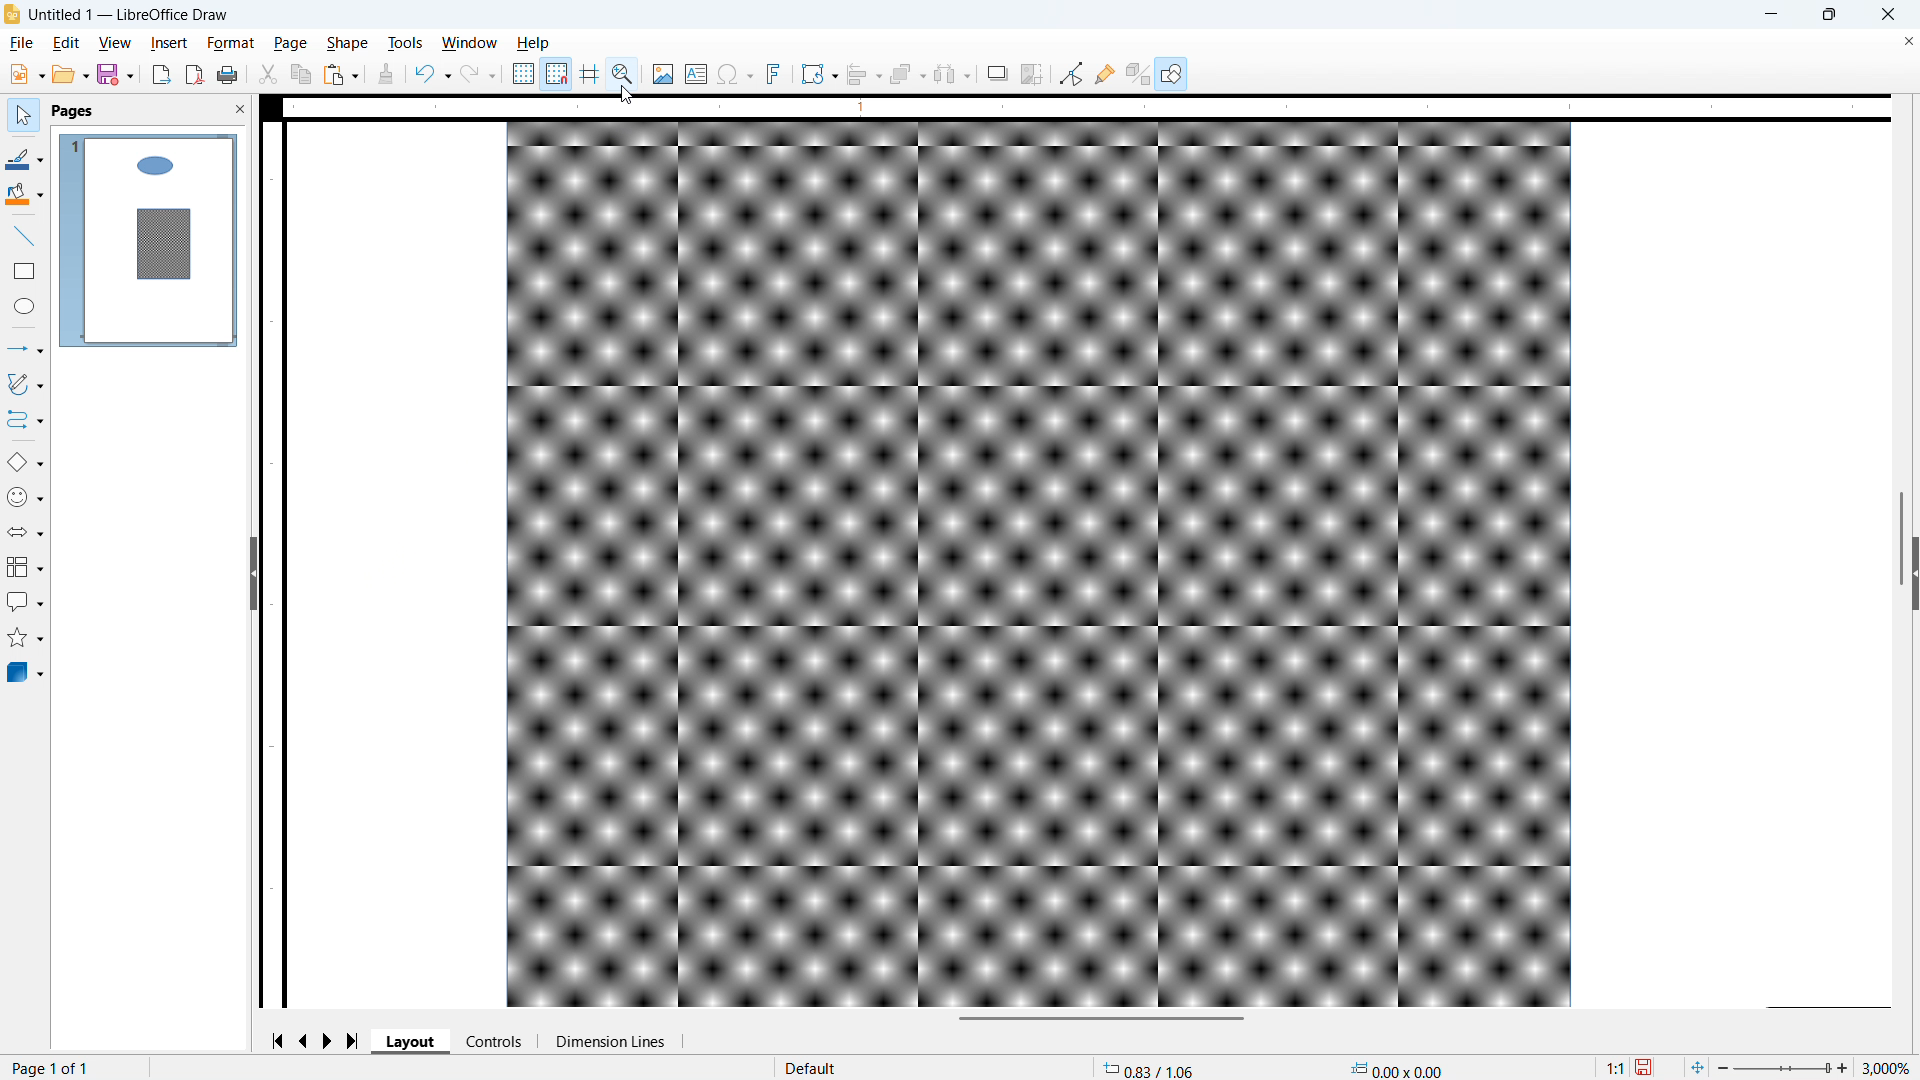 Image resolution: width=1920 pixels, height=1080 pixels. I want to click on shape , so click(348, 44).